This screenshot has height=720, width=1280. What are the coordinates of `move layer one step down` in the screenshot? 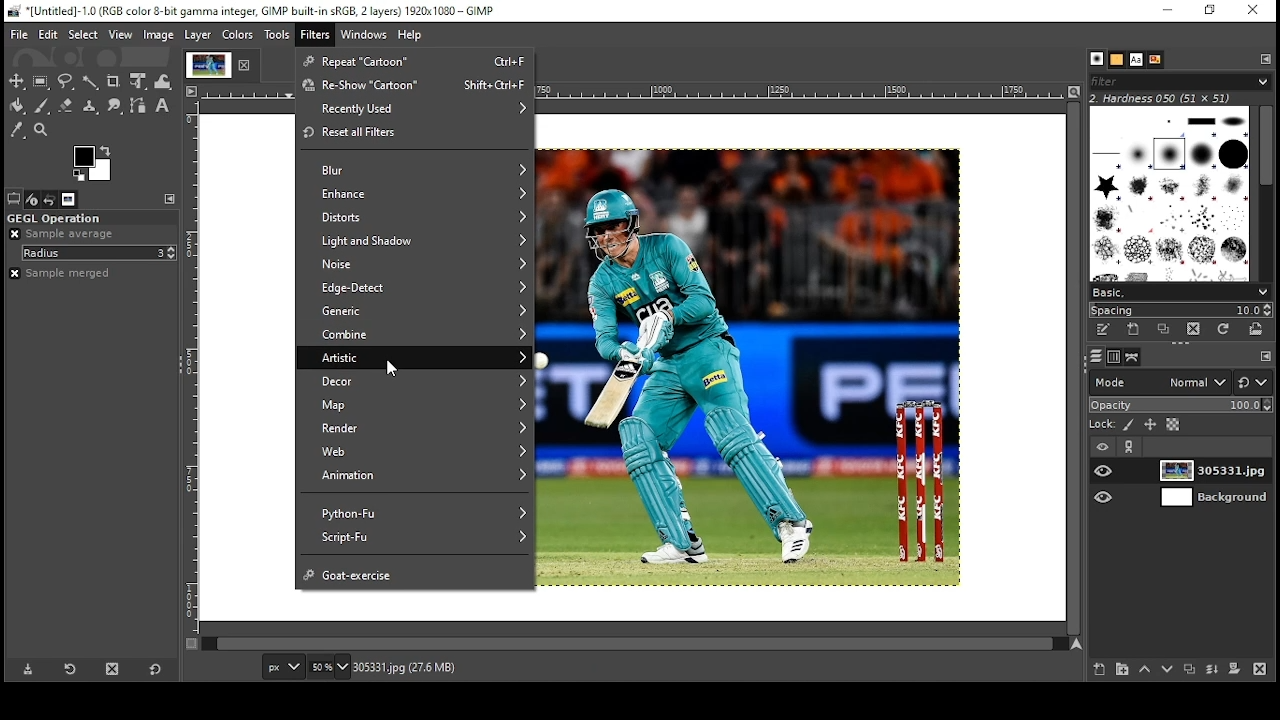 It's located at (1168, 670).